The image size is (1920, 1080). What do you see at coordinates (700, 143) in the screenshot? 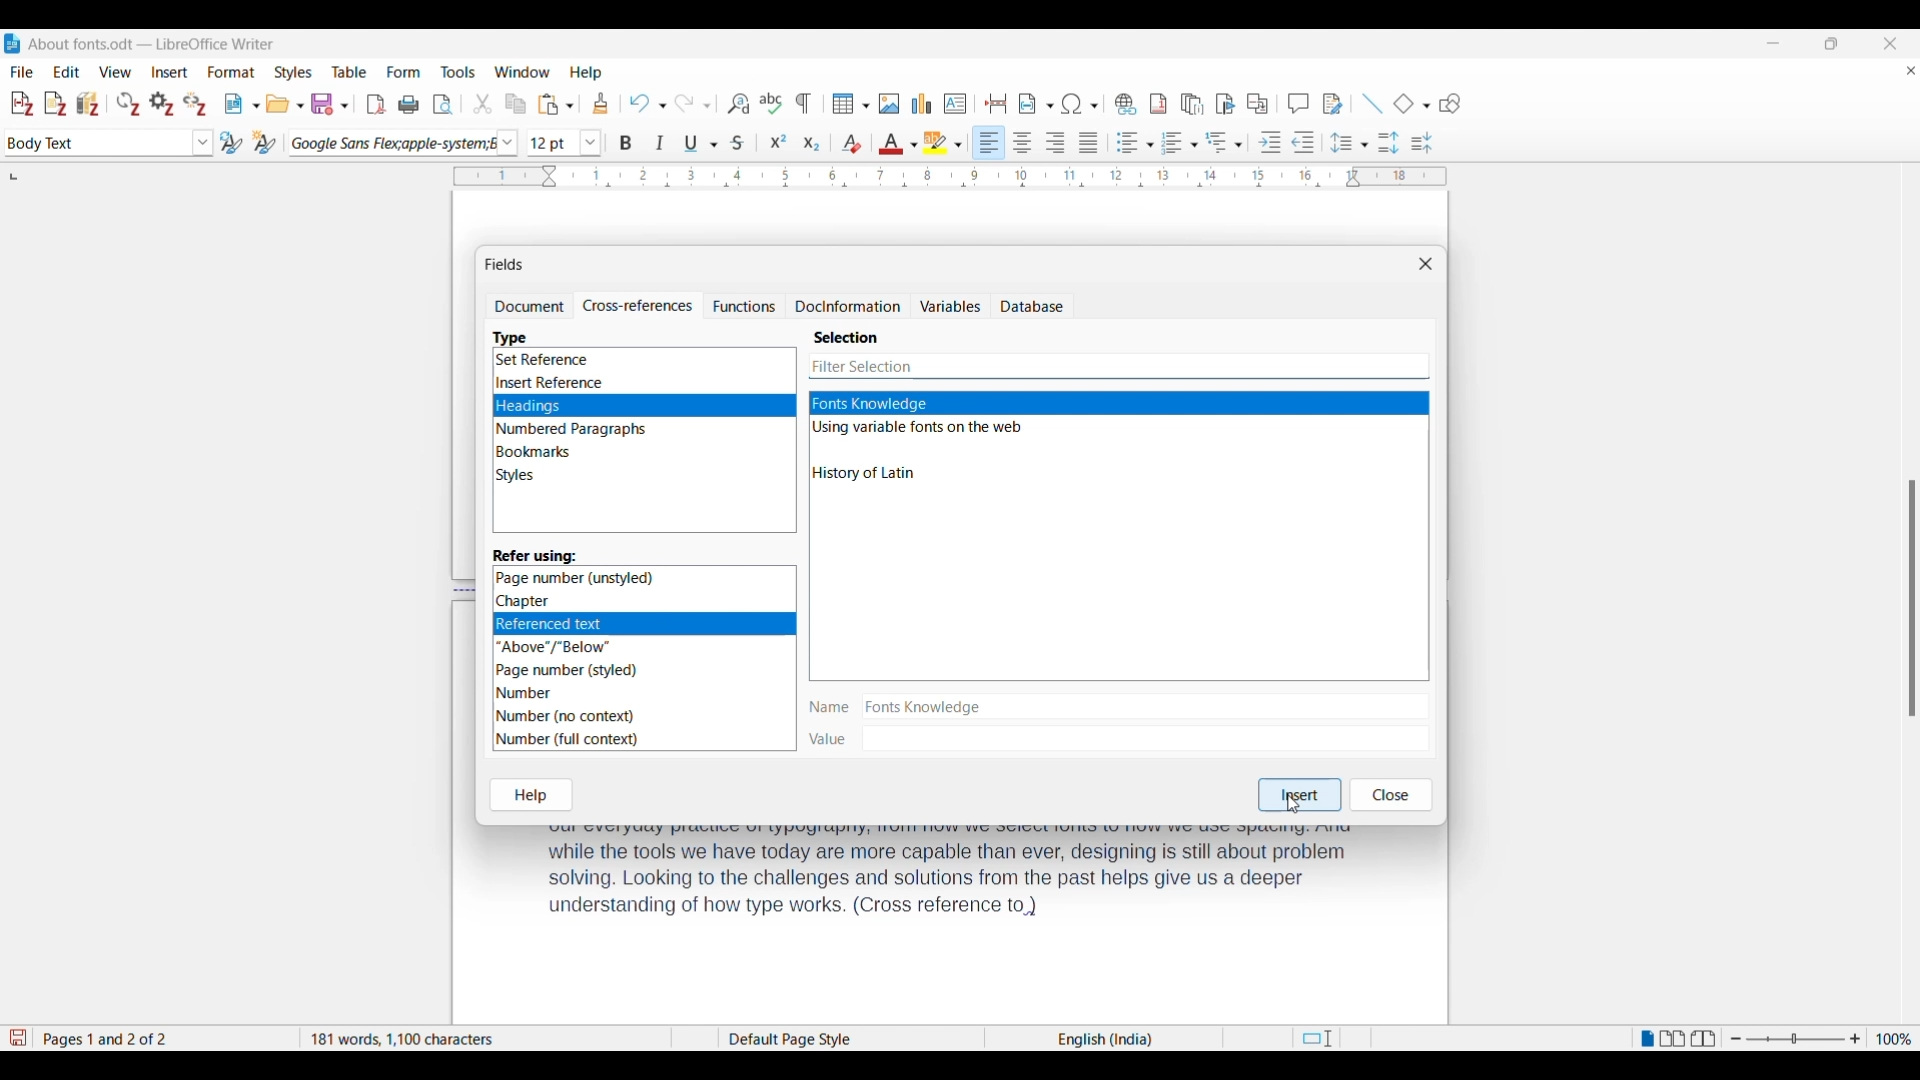
I see `Underline options` at bounding box center [700, 143].